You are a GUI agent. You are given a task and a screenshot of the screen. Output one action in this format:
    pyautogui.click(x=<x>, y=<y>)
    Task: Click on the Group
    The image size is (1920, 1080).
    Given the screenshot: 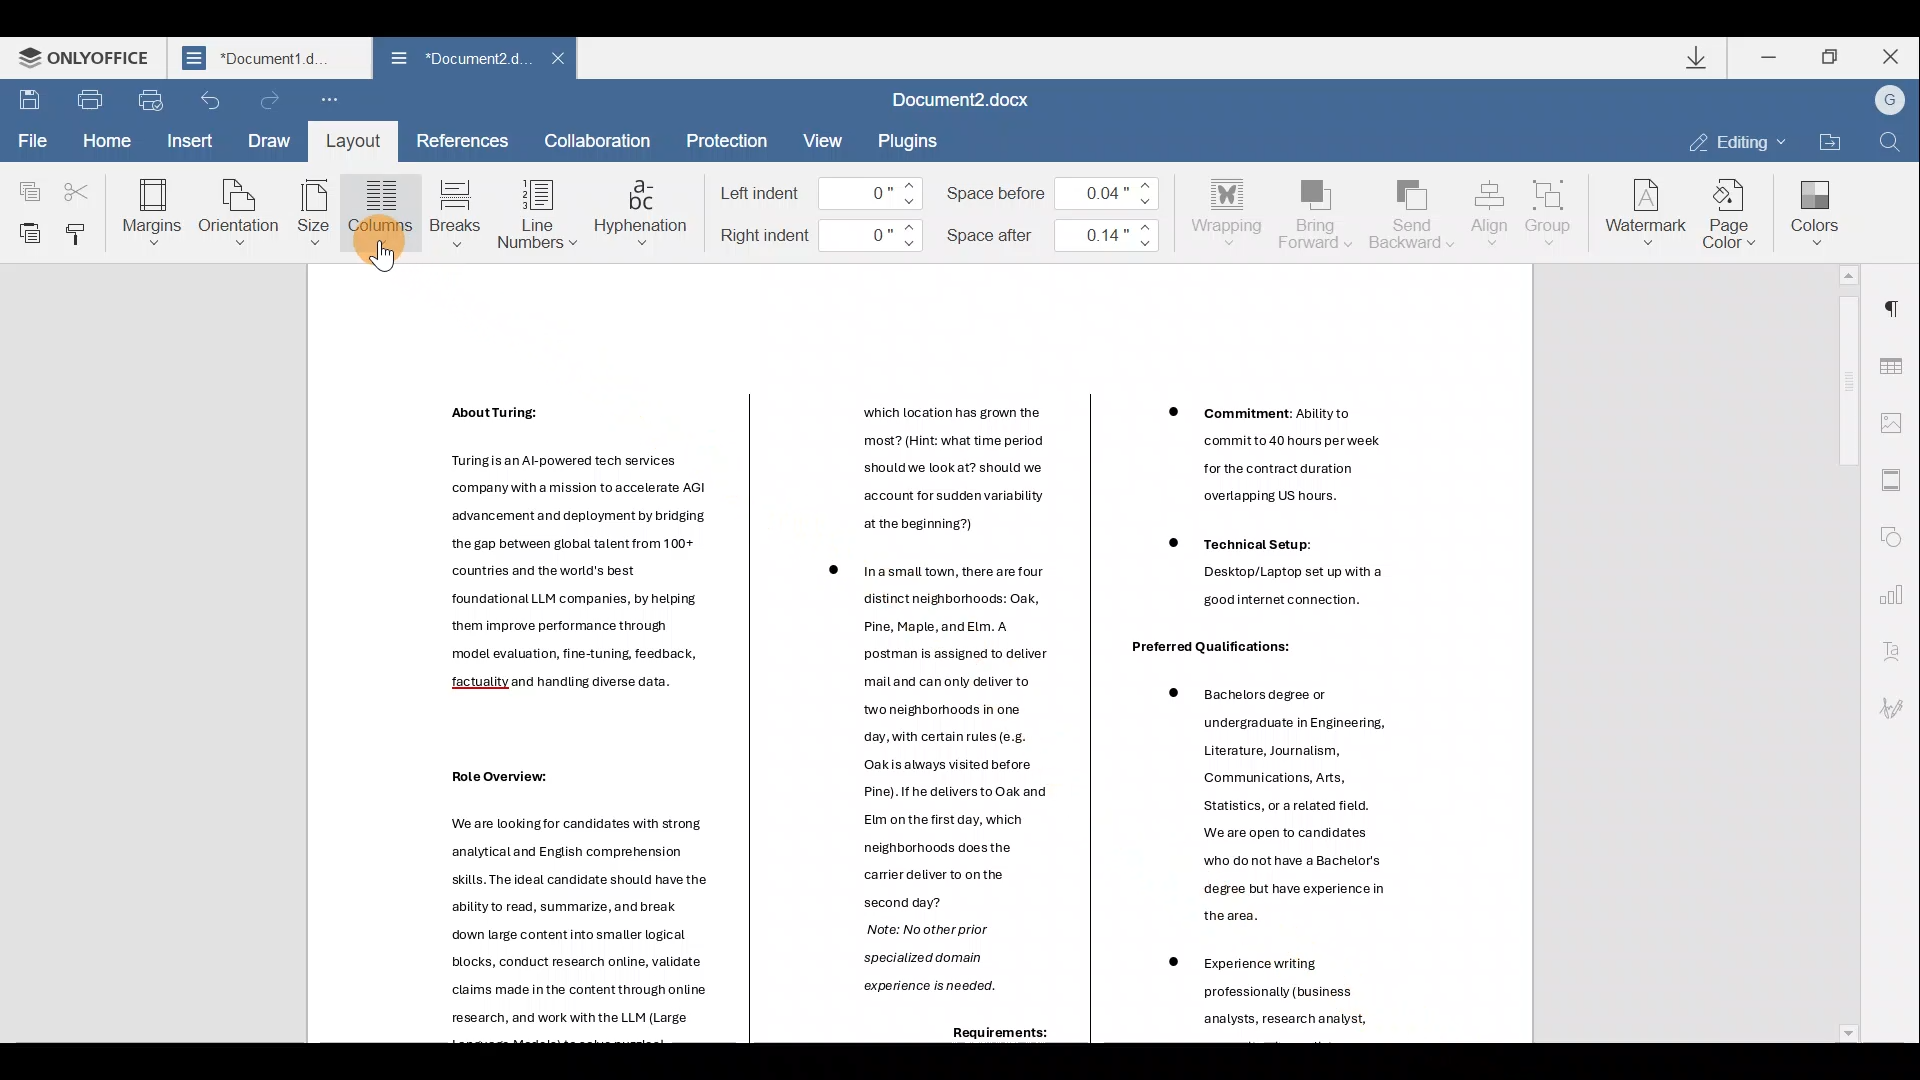 What is the action you would take?
    pyautogui.click(x=1552, y=207)
    